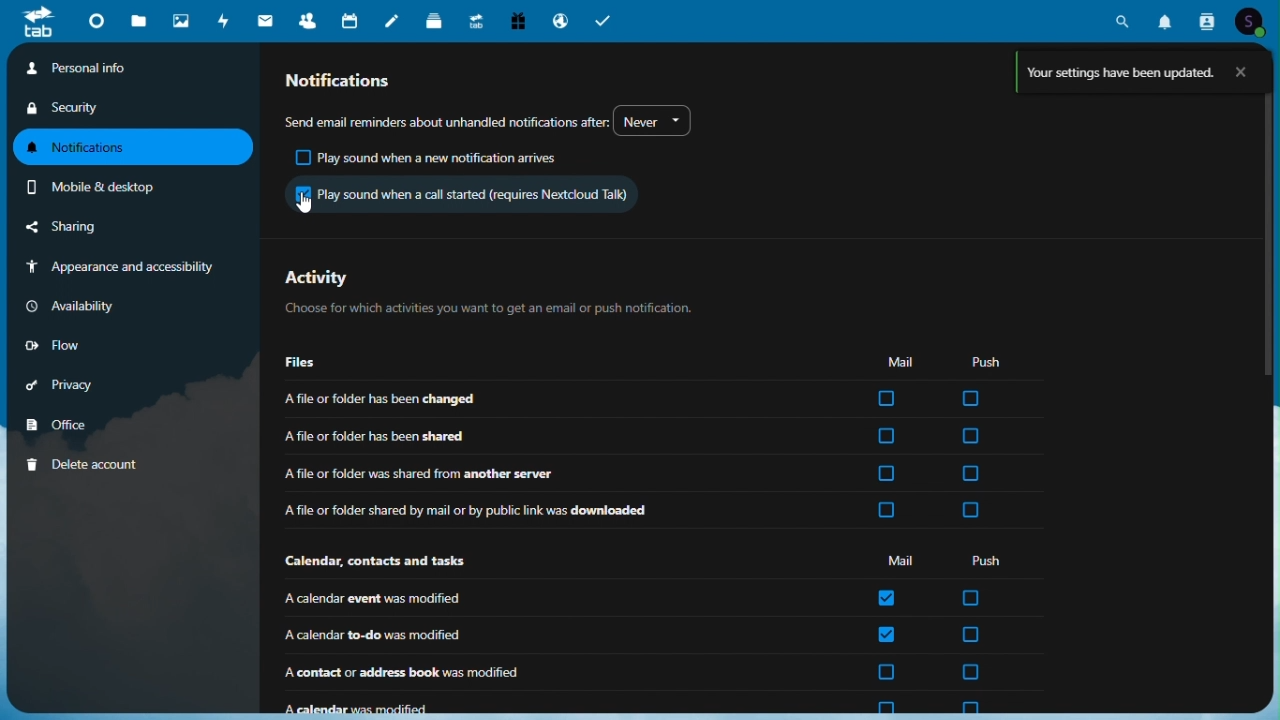 Image resolution: width=1280 pixels, height=720 pixels. Describe the element at coordinates (224, 19) in the screenshot. I see `Activity` at that location.